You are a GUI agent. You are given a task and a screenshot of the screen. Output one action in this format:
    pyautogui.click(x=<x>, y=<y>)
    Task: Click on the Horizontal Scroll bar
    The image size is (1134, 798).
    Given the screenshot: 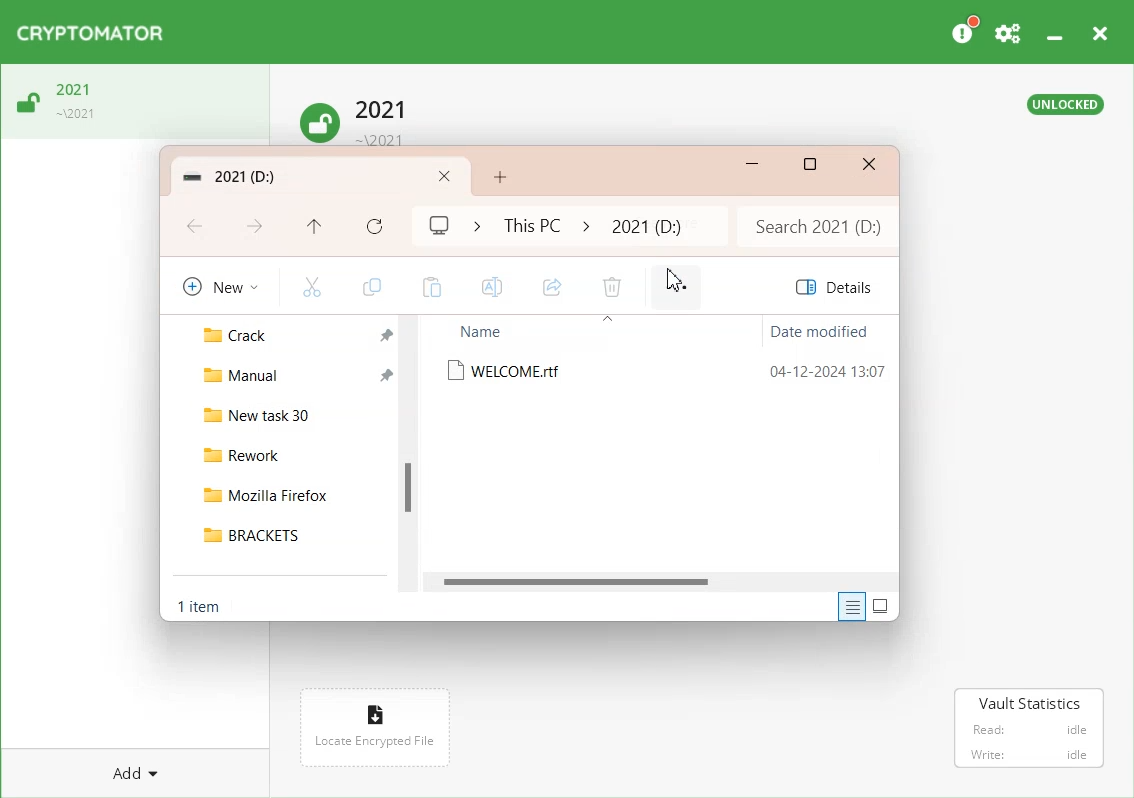 What is the action you would take?
    pyautogui.click(x=669, y=577)
    